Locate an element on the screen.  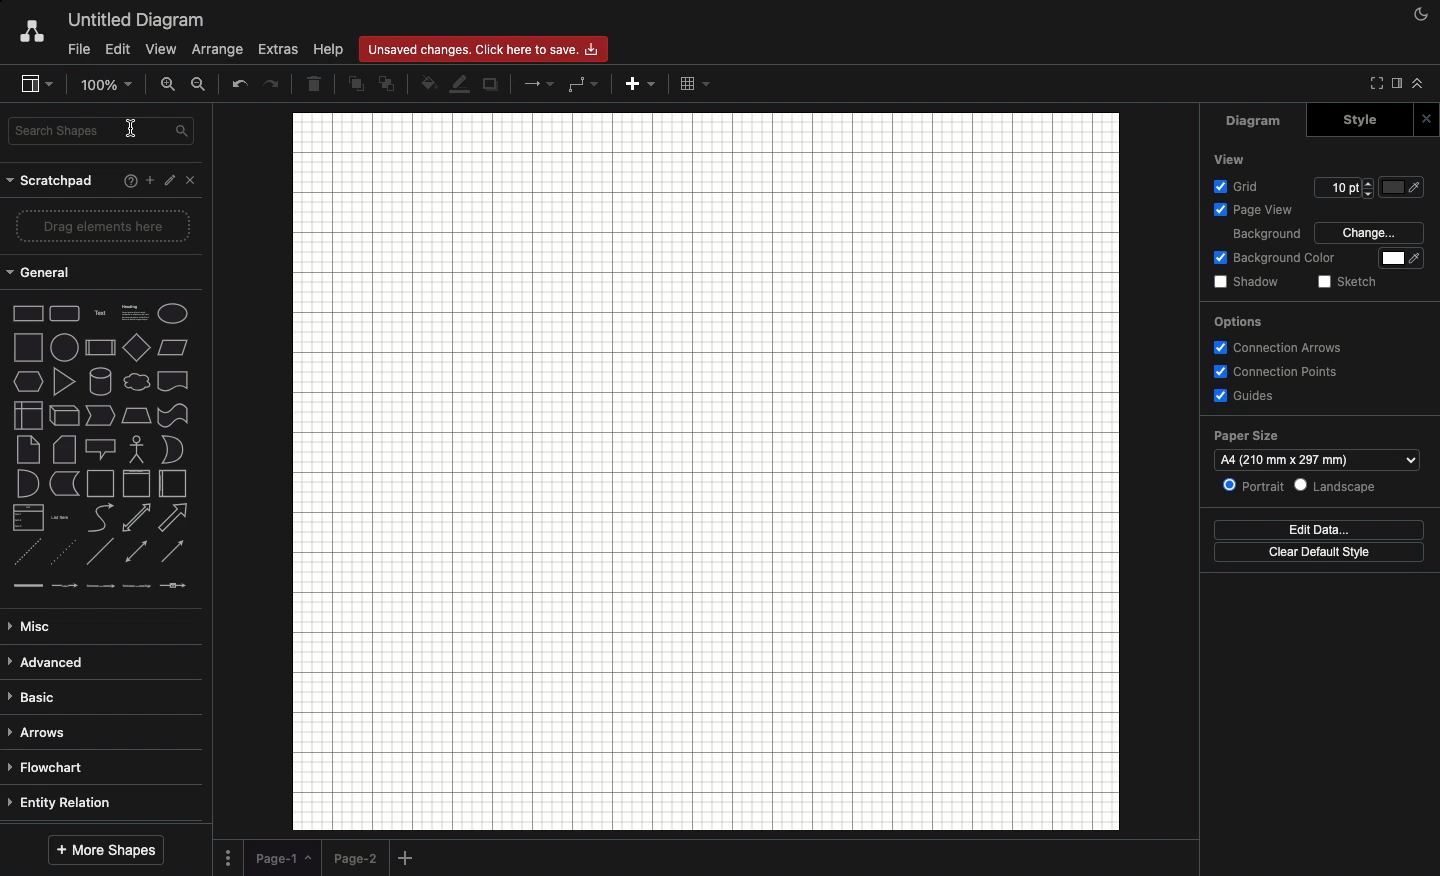
Line fill is located at coordinates (461, 83).